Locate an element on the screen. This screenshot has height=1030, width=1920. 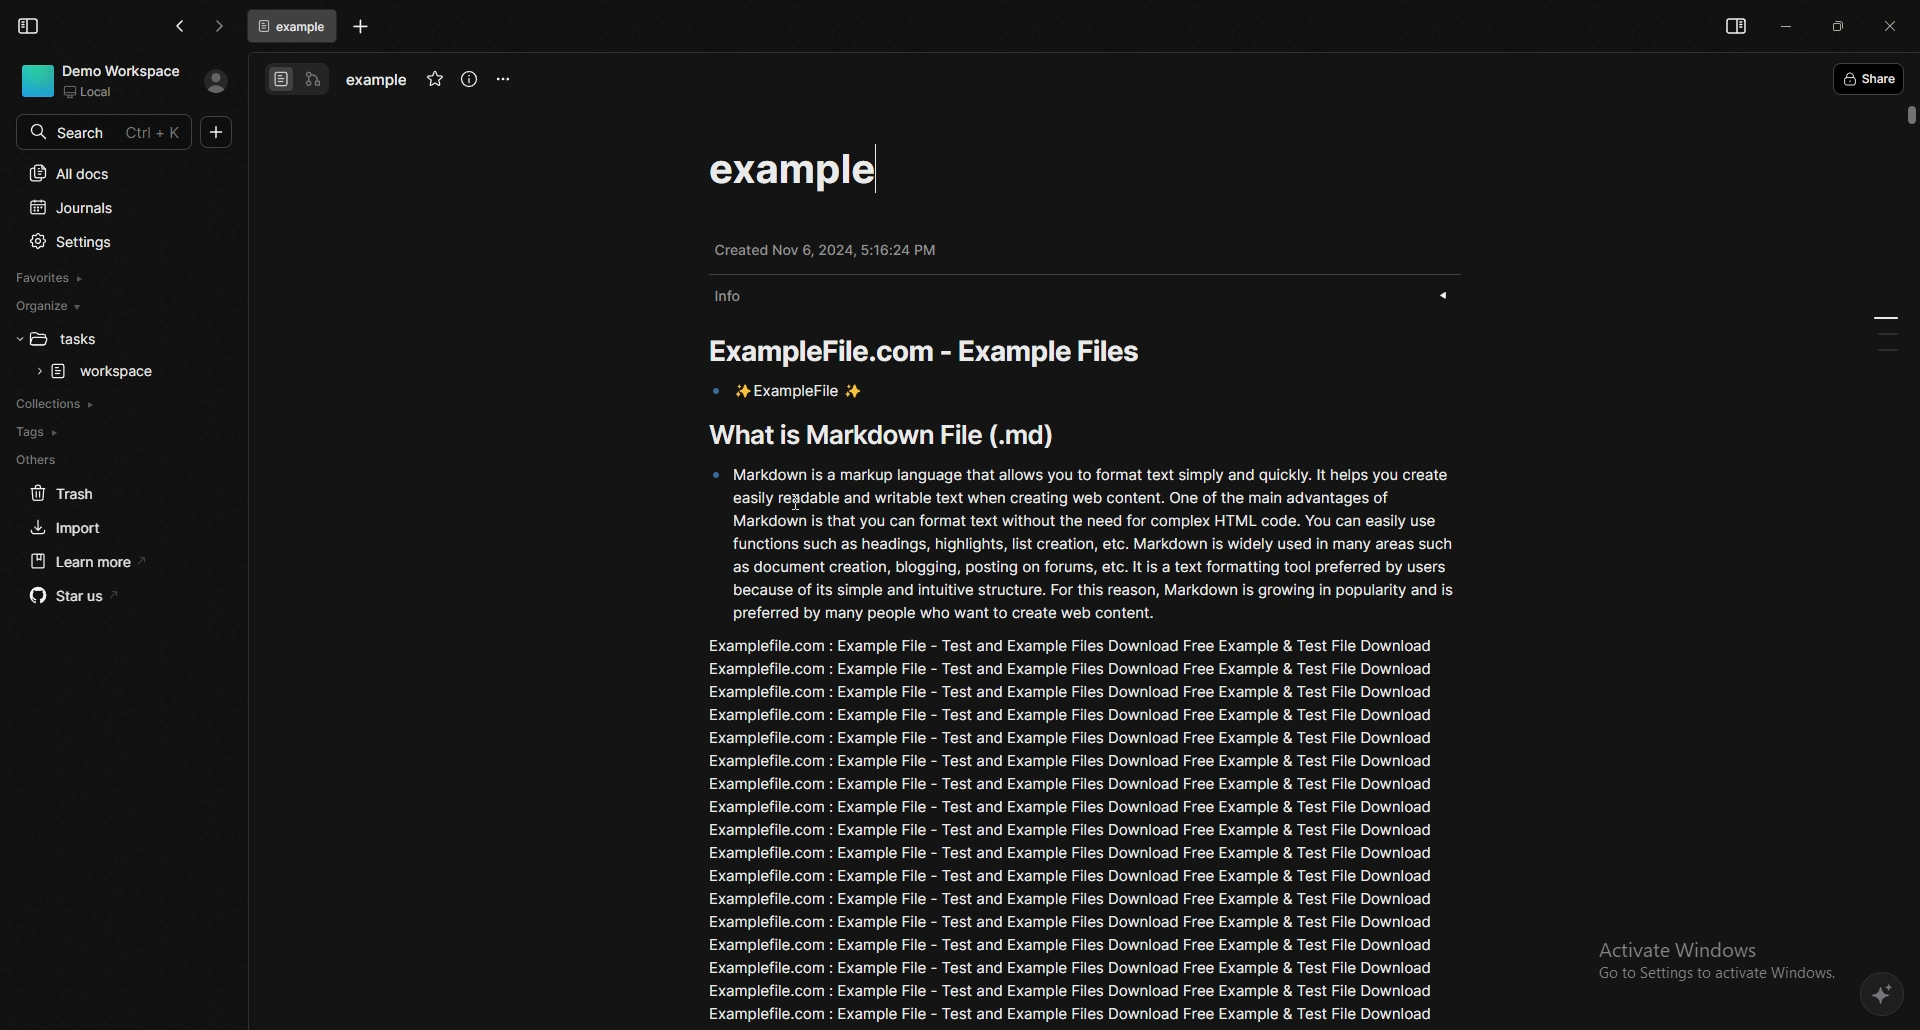
scroll bar is located at coordinates (1910, 115).